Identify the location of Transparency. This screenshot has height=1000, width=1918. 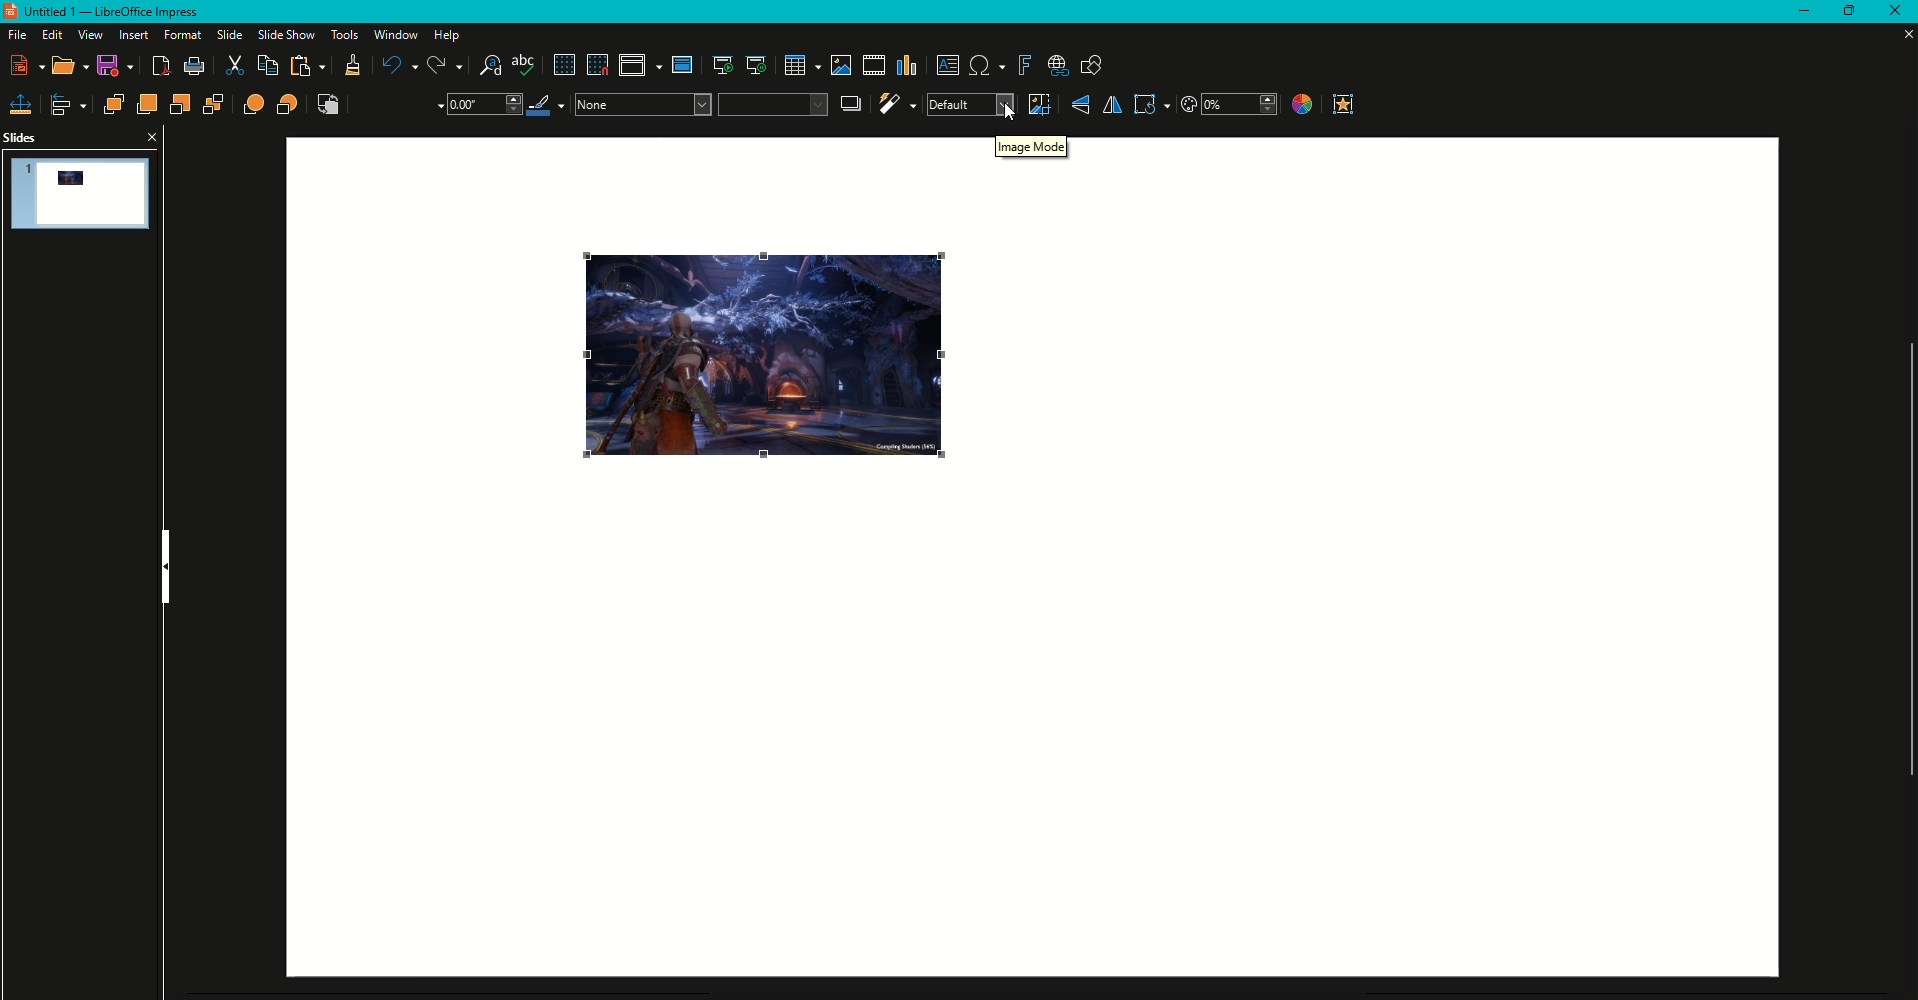
(1229, 105).